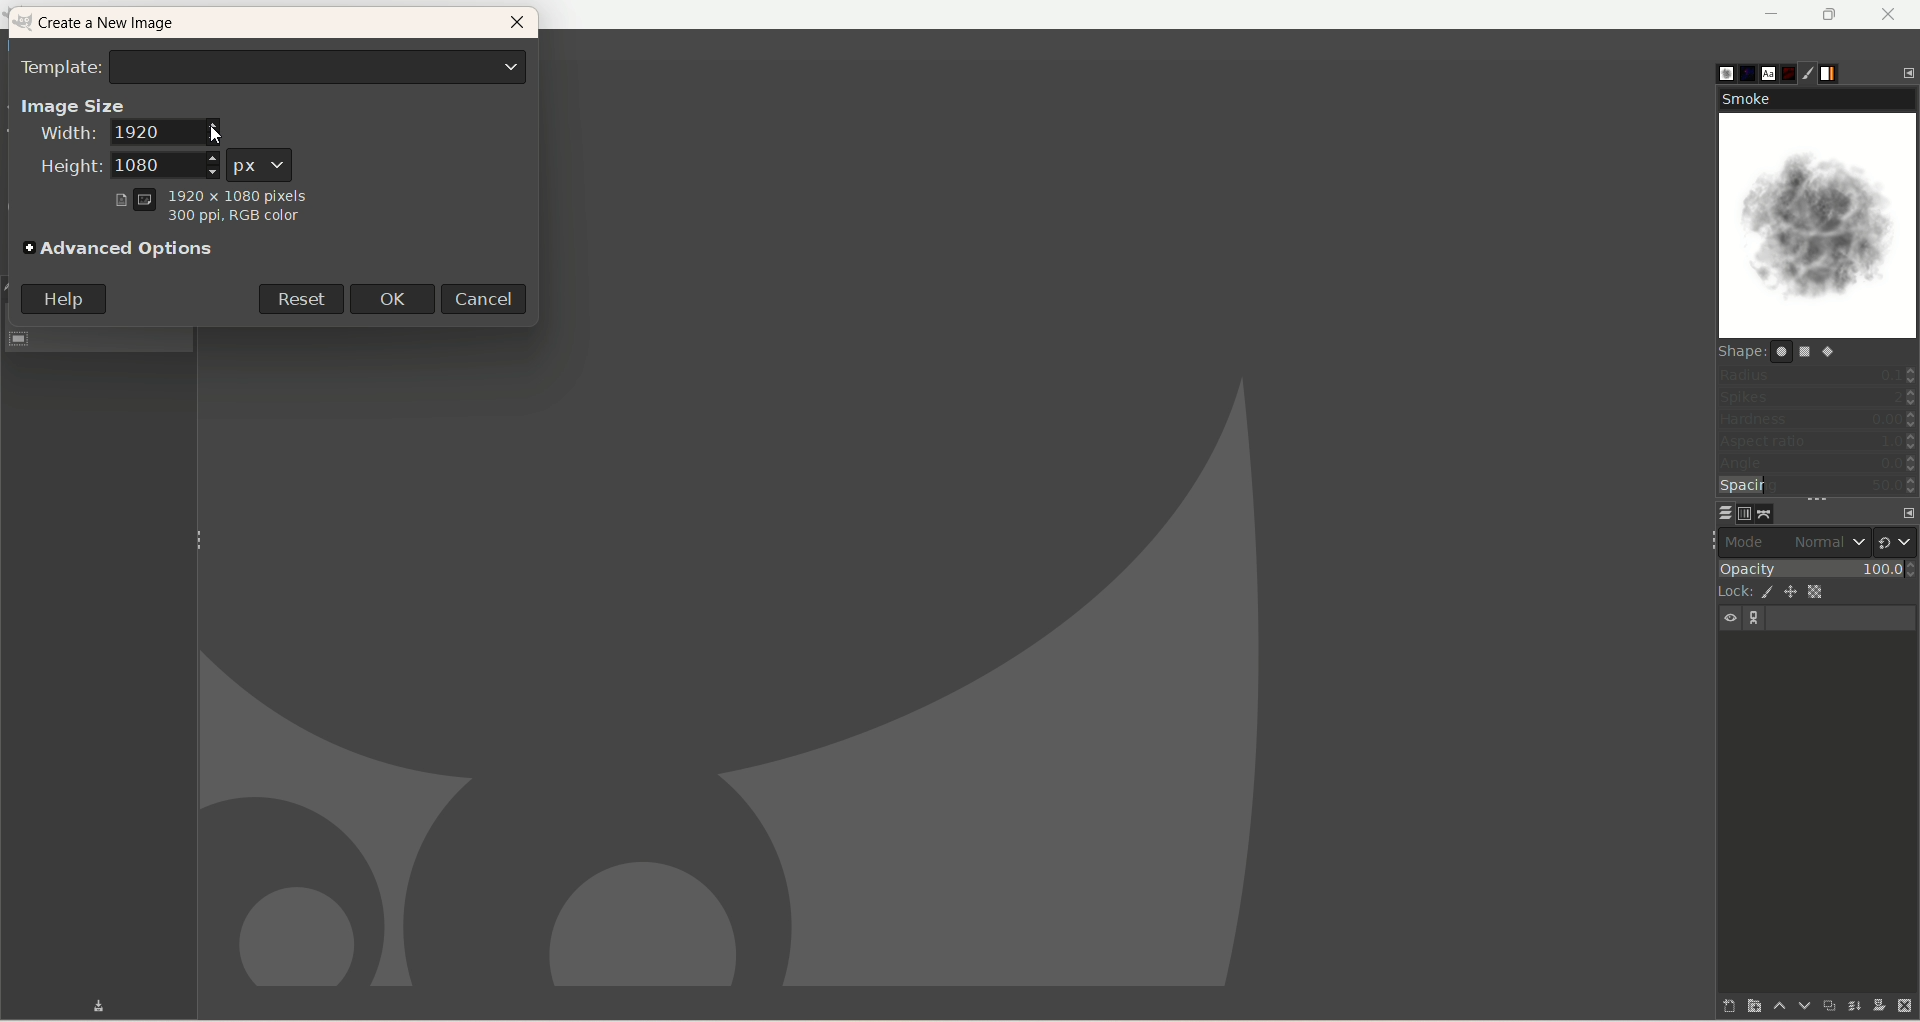 The image size is (1920, 1022). What do you see at coordinates (231, 220) in the screenshot?
I see `color` at bounding box center [231, 220].